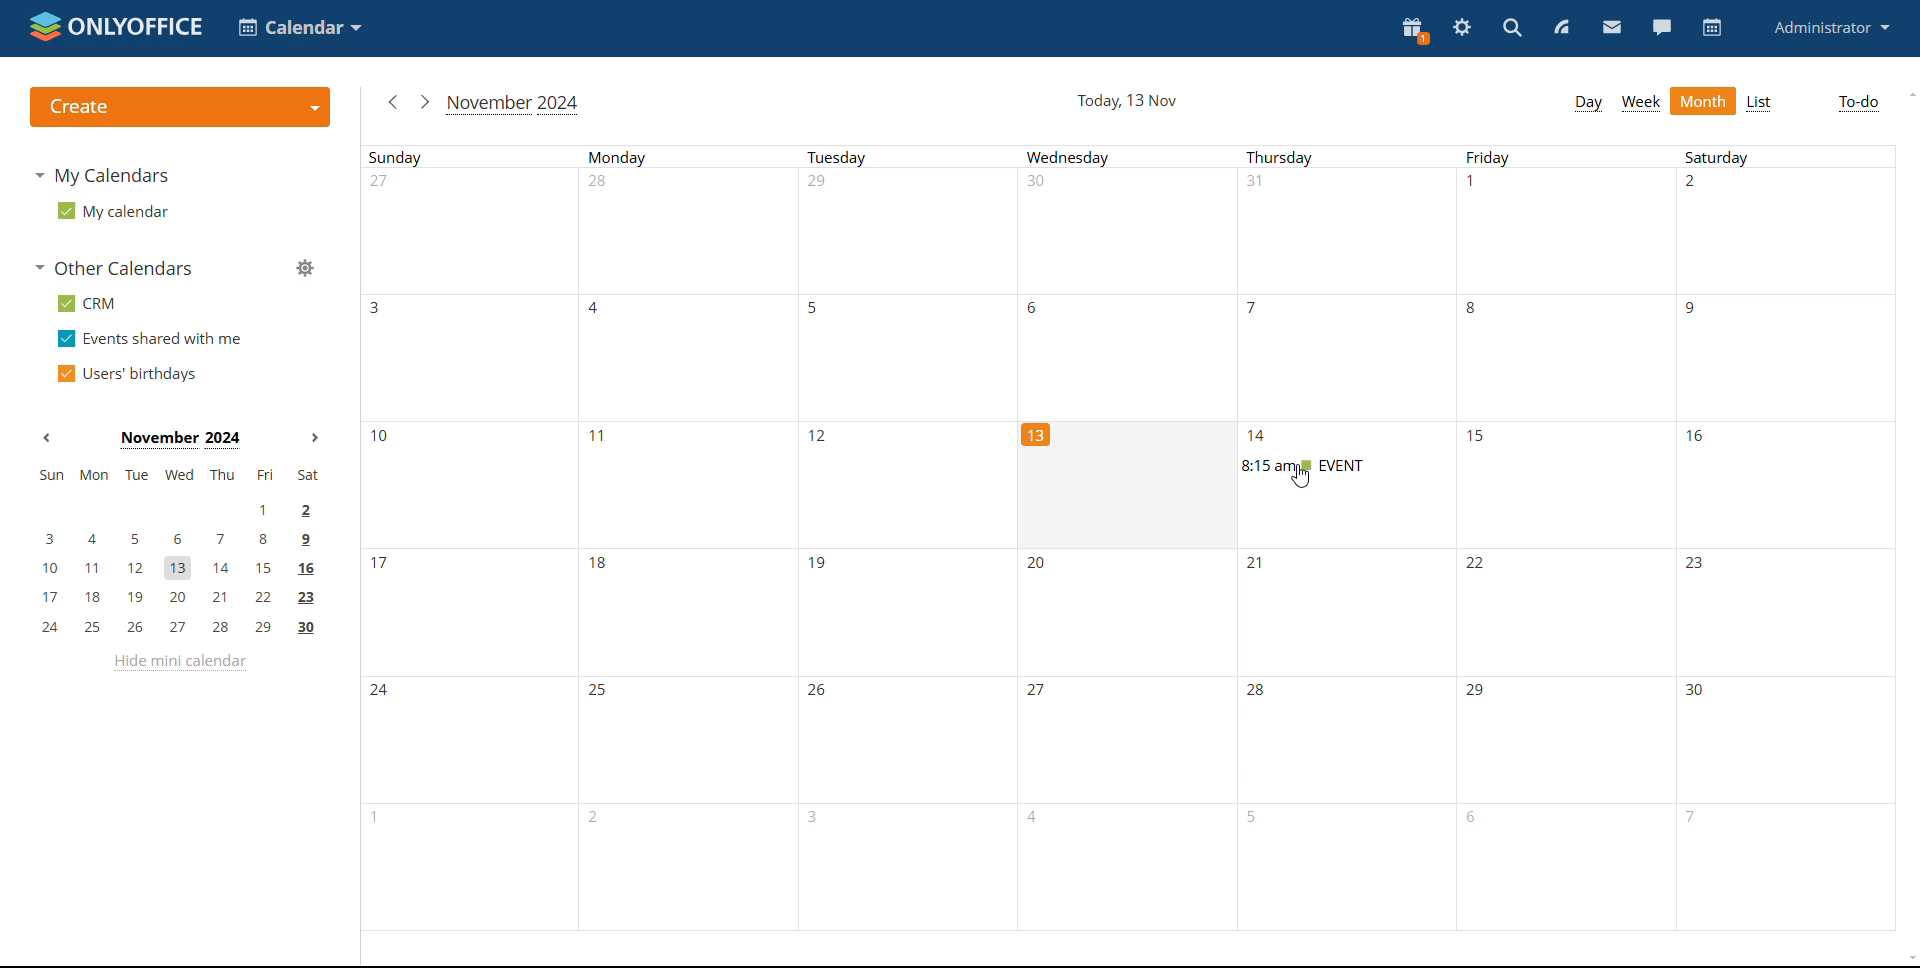 The width and height of the screenshot is (1920, 968). Describe the element at coordinates (105, 176) in the screenshot. I see `my calendars` at that location.